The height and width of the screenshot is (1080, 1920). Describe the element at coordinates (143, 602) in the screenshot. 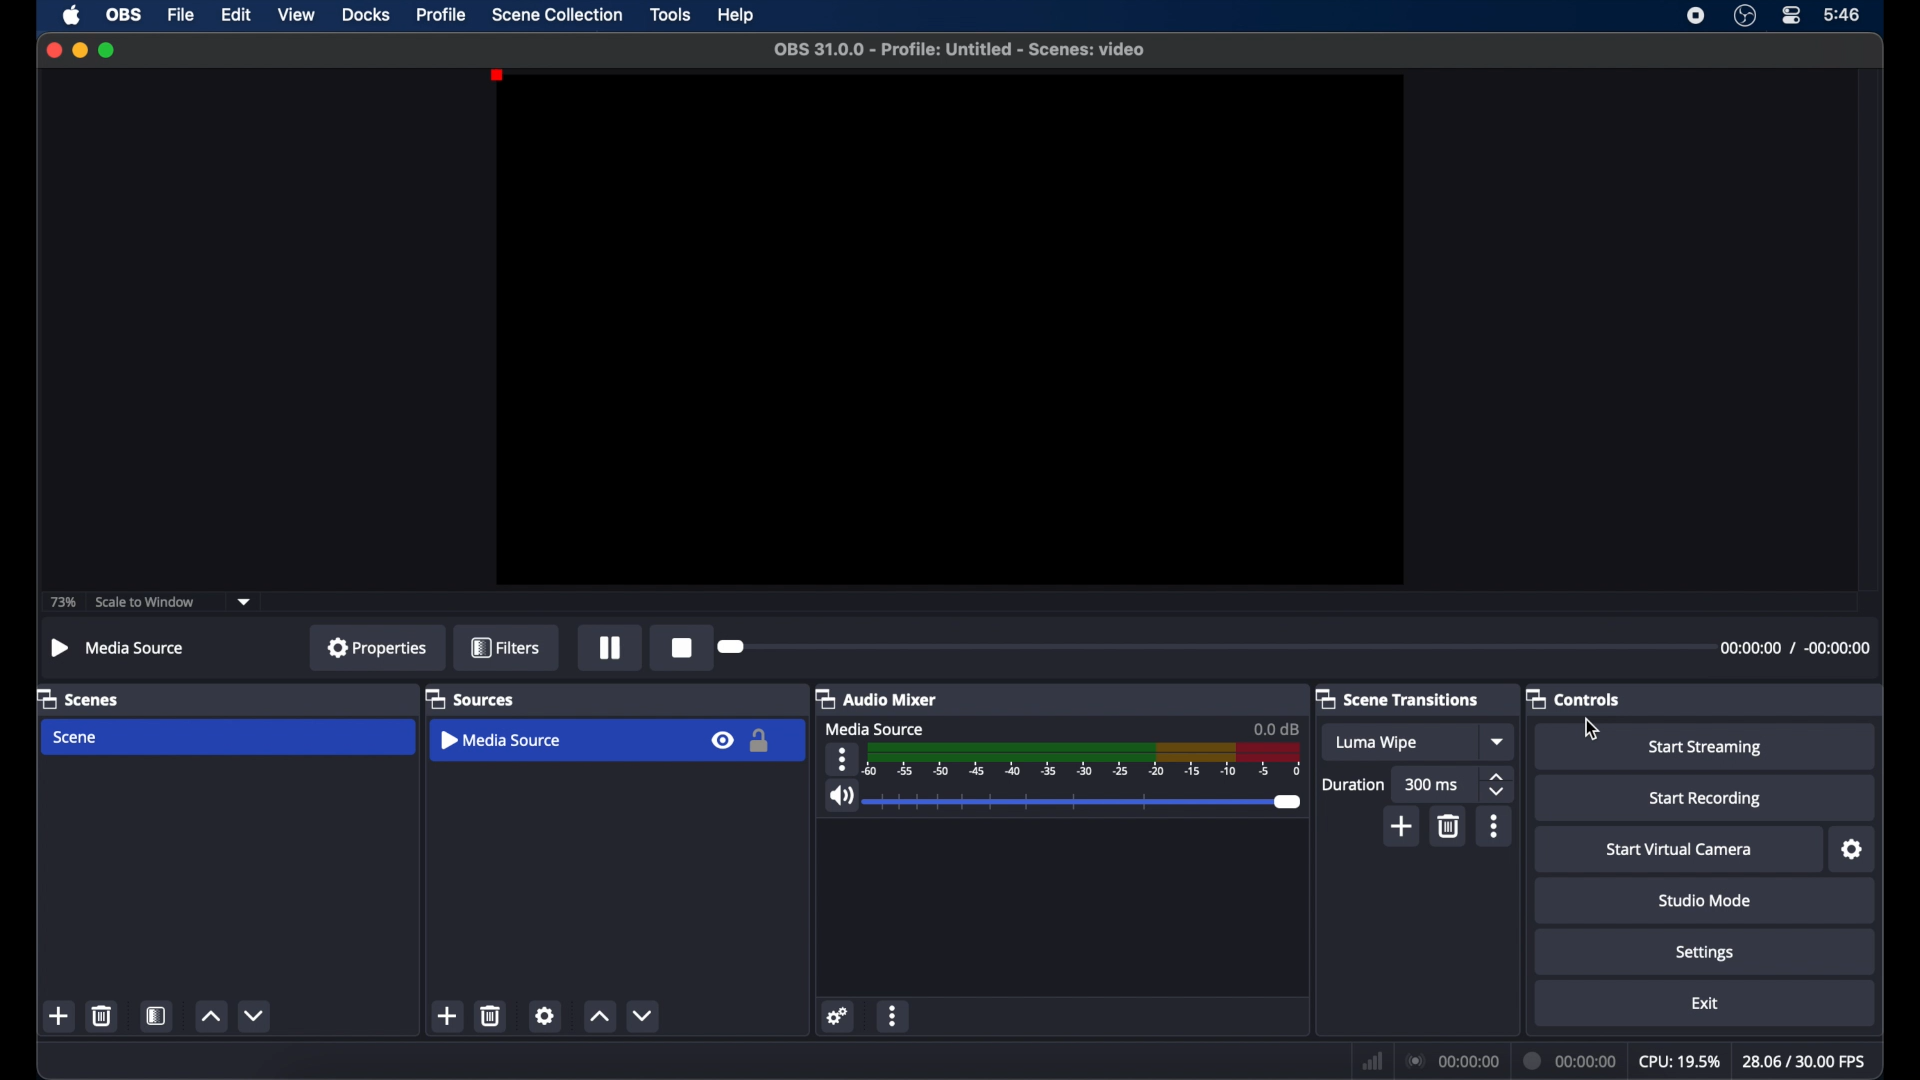

I see `scale to window` at that location.